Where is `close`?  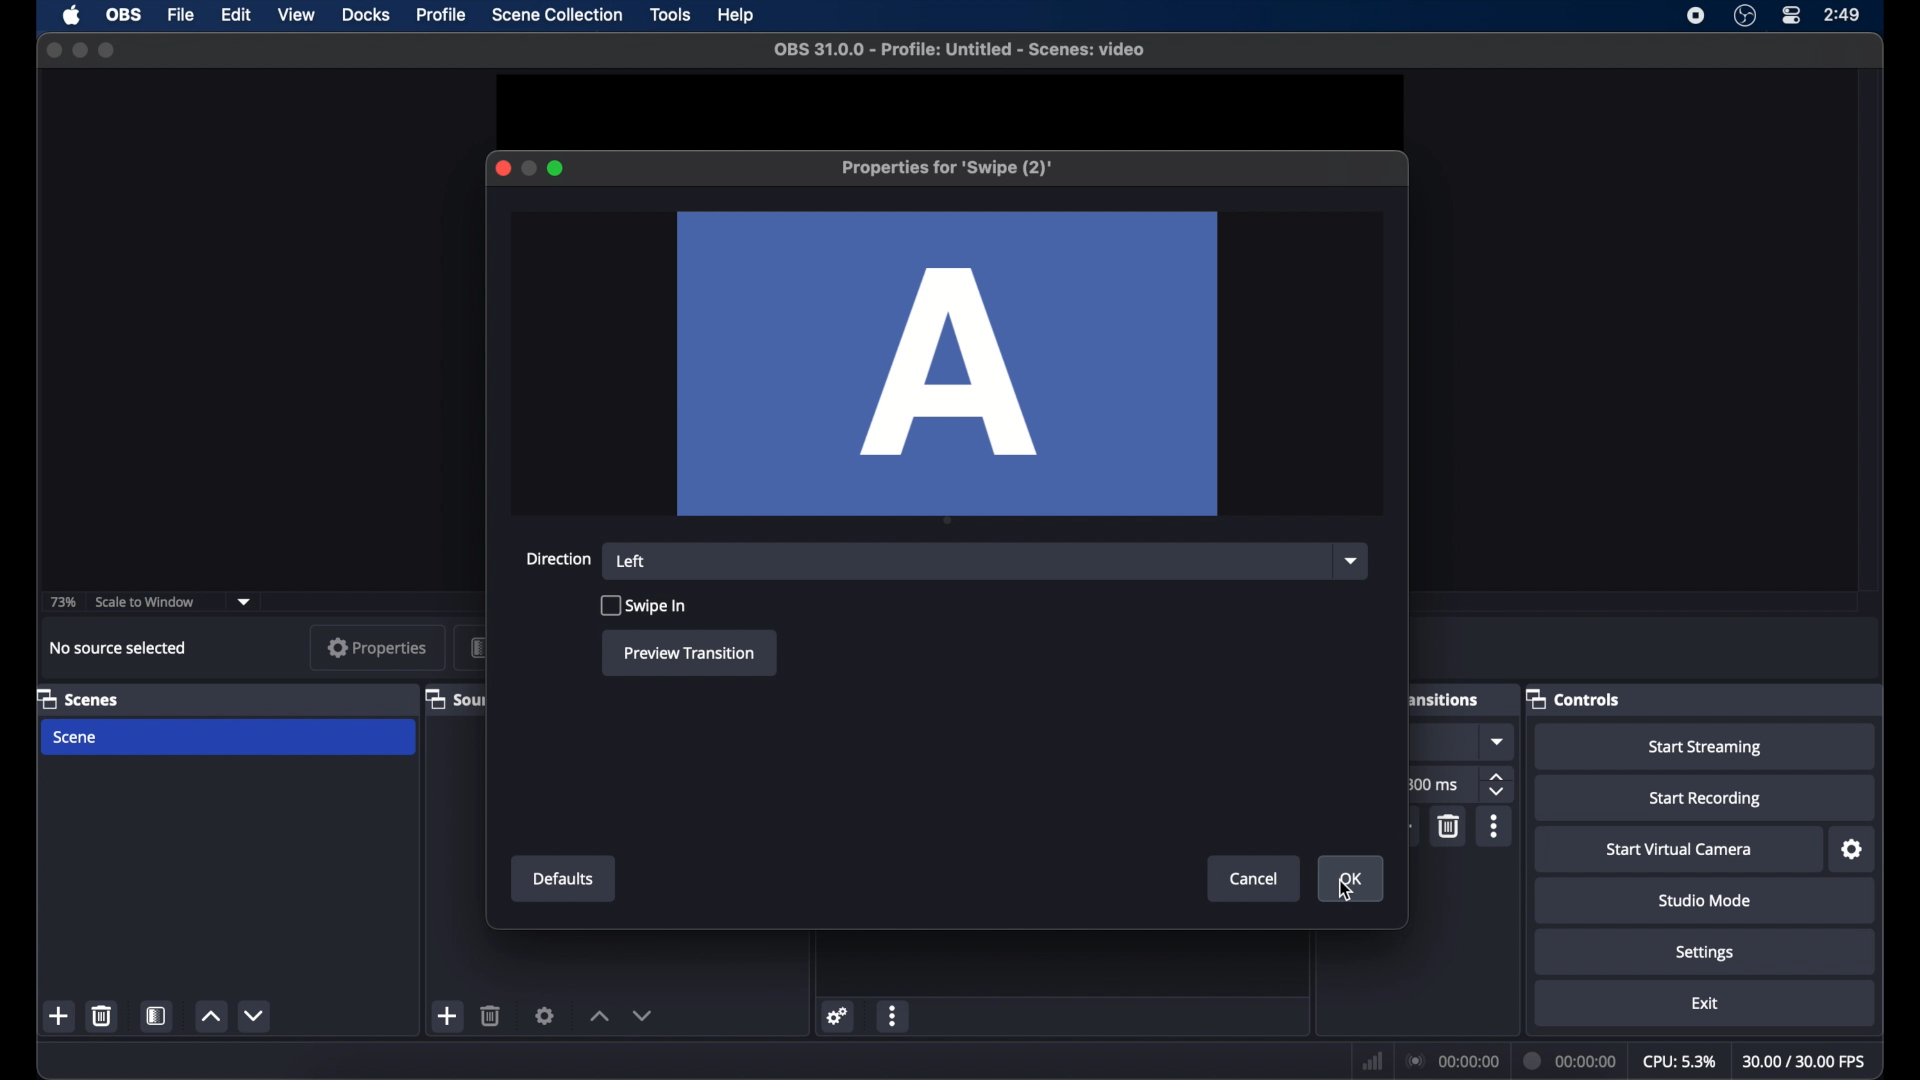 close is located at coordinates (53, 50).